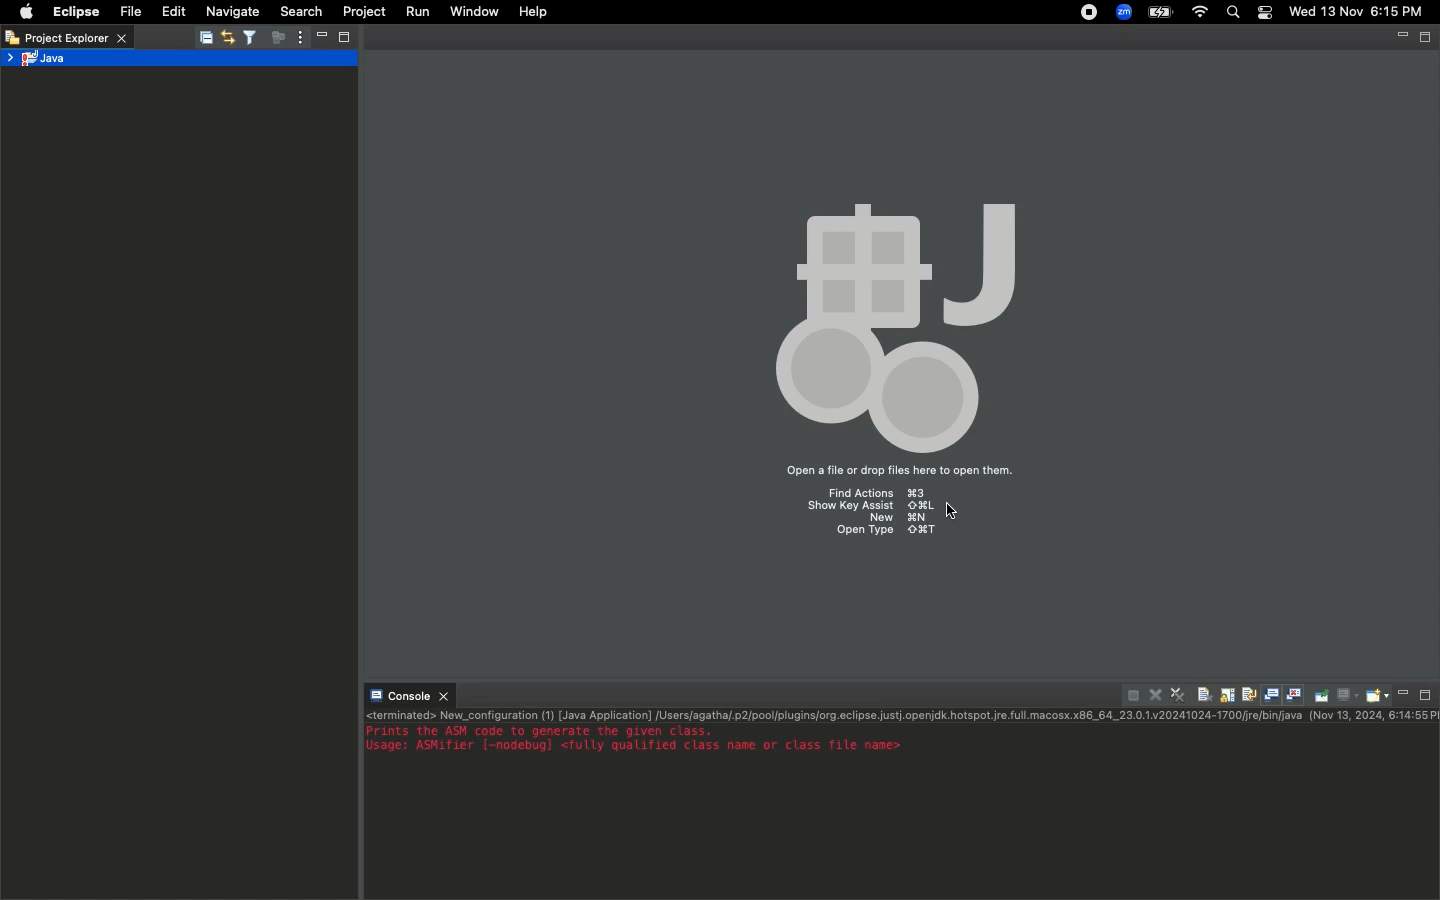  I want to click on close, so click(446, 697).